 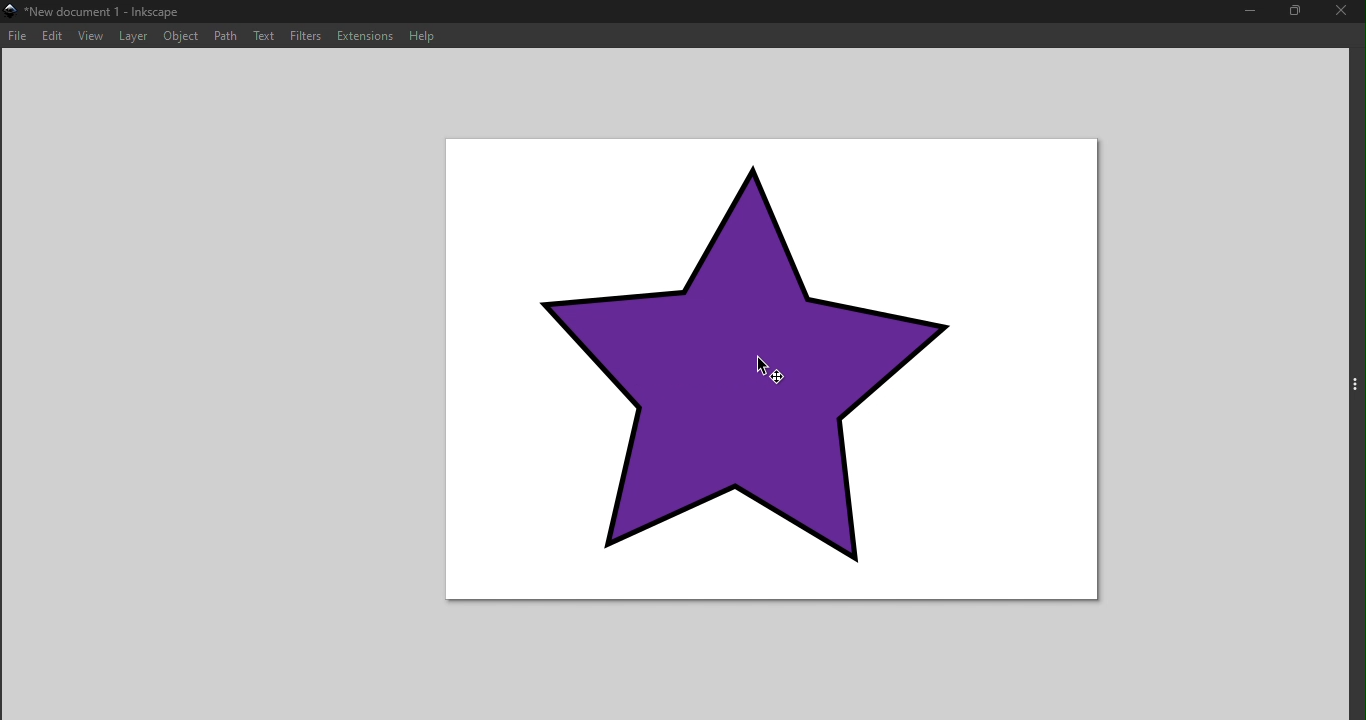 I want to click on Filters, so click(x=308, y=36).